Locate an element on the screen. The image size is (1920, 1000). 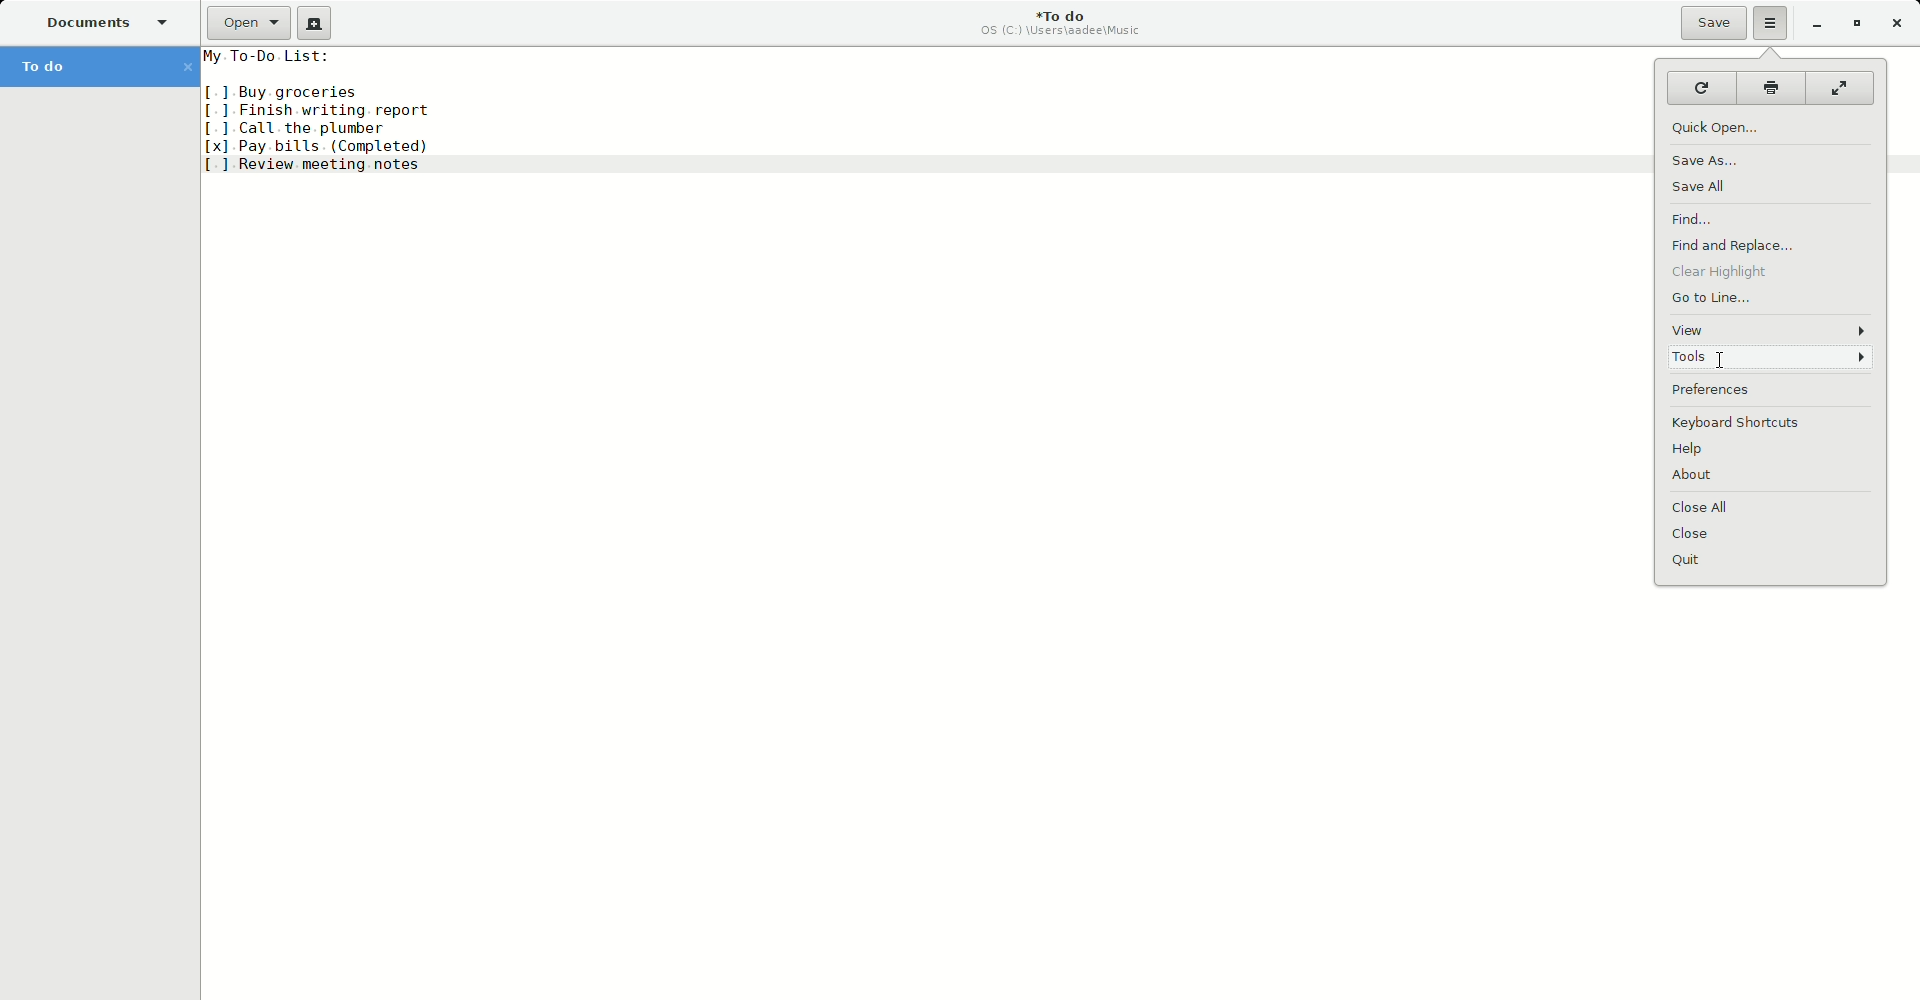
Close all is located at coordinates (1708, 508).